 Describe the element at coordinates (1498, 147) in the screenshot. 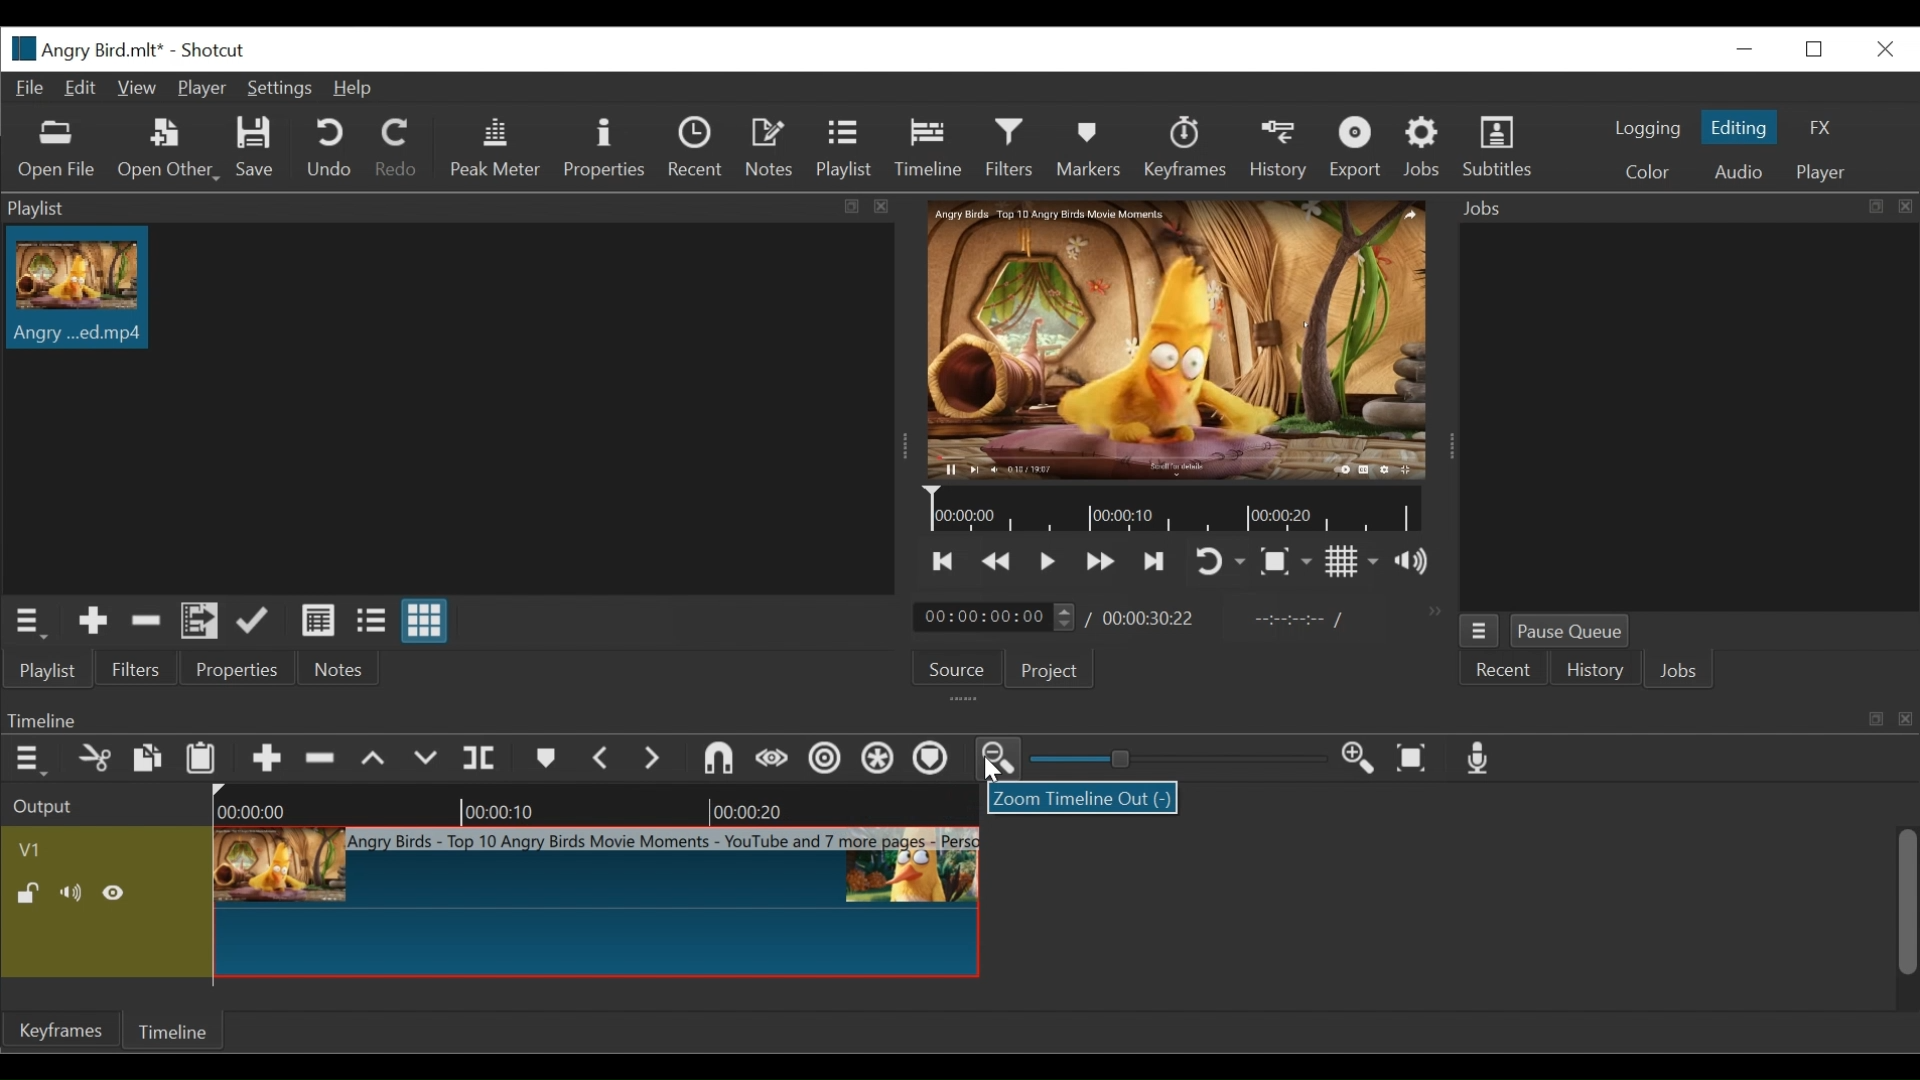

I see `Subtitles` at that location.